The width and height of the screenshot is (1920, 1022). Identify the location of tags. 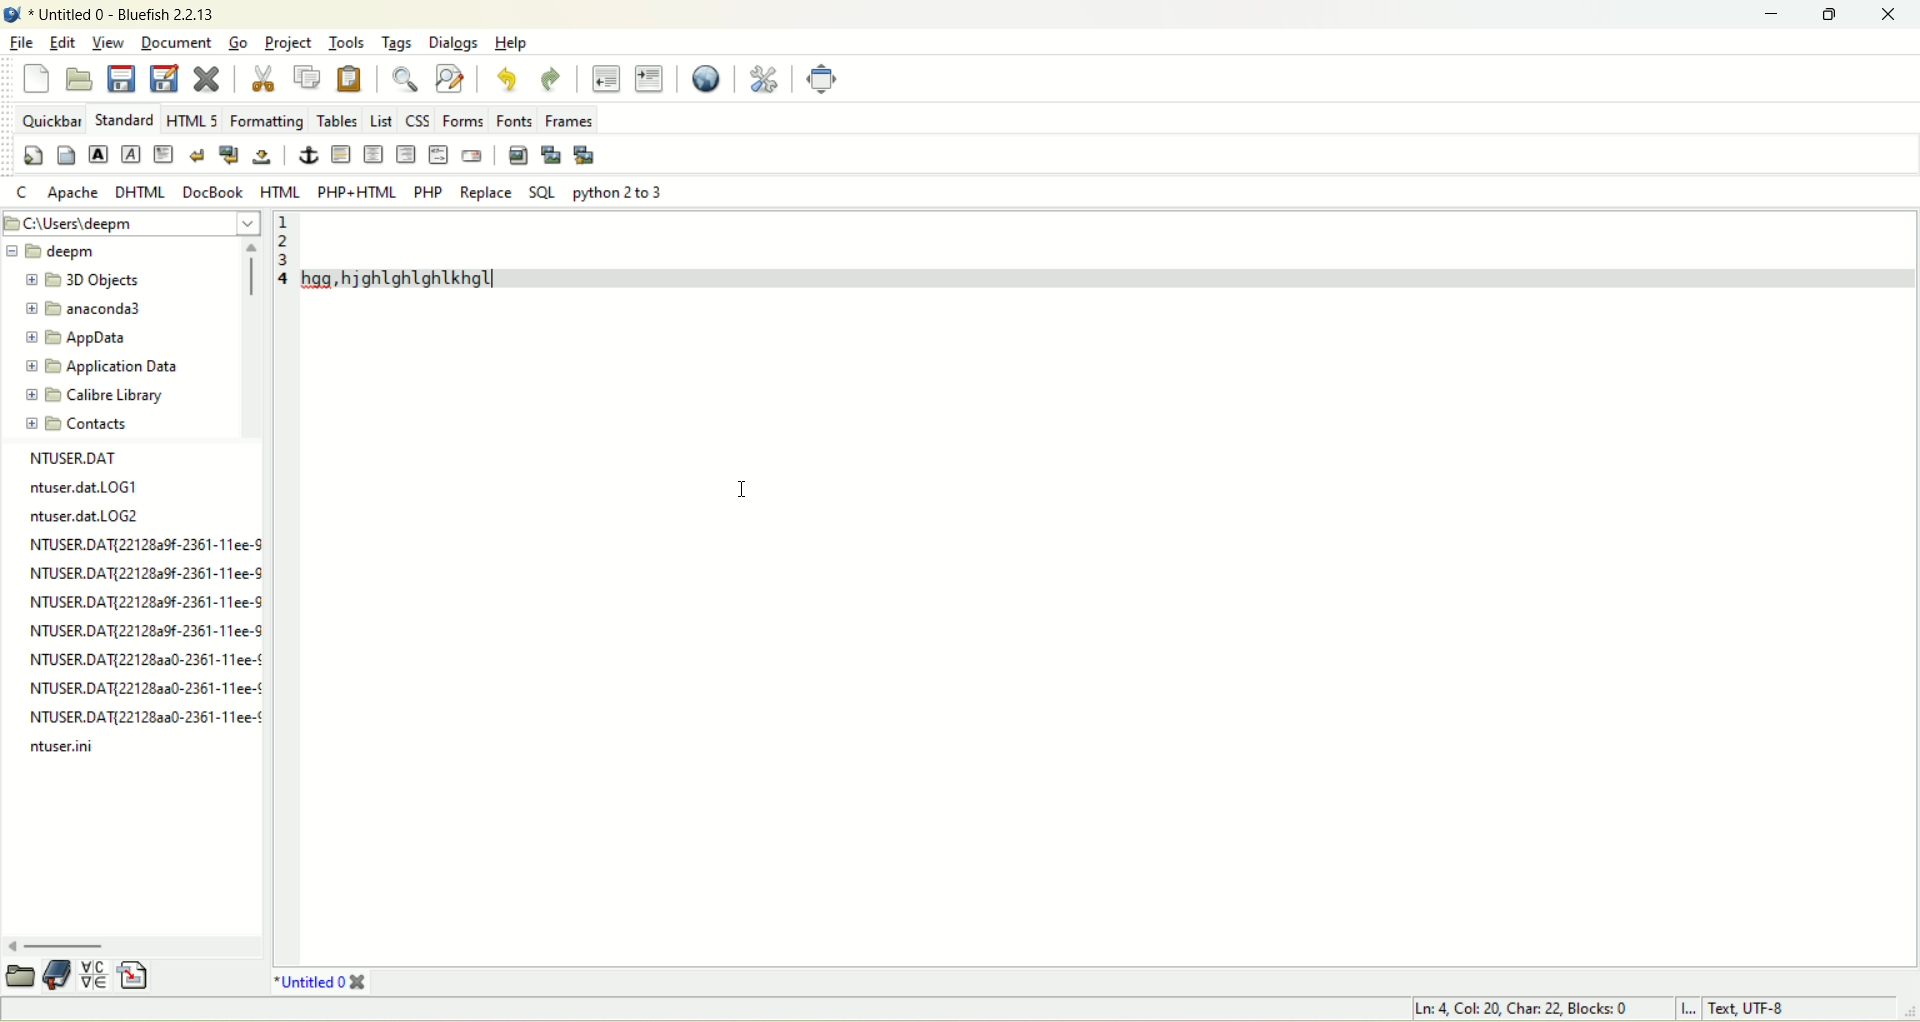
(401, 44).